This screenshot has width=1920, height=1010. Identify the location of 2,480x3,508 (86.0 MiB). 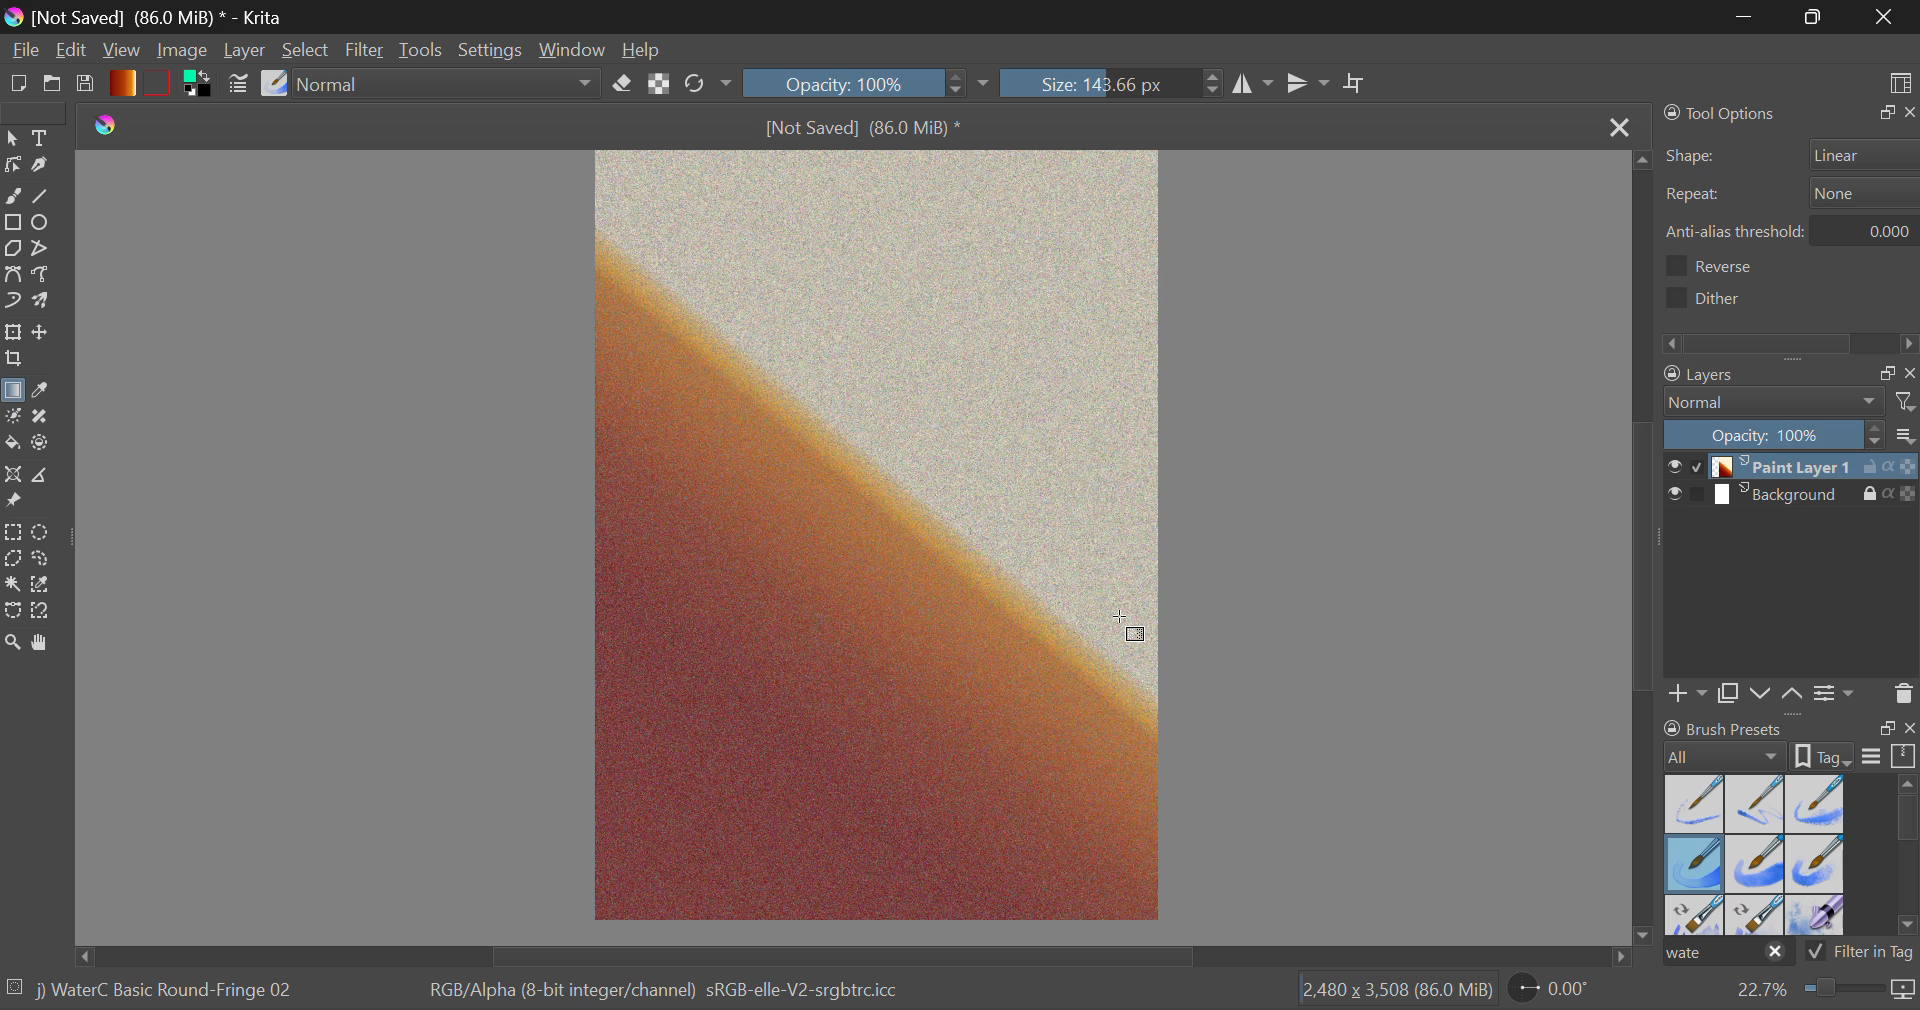
(1394, 991).